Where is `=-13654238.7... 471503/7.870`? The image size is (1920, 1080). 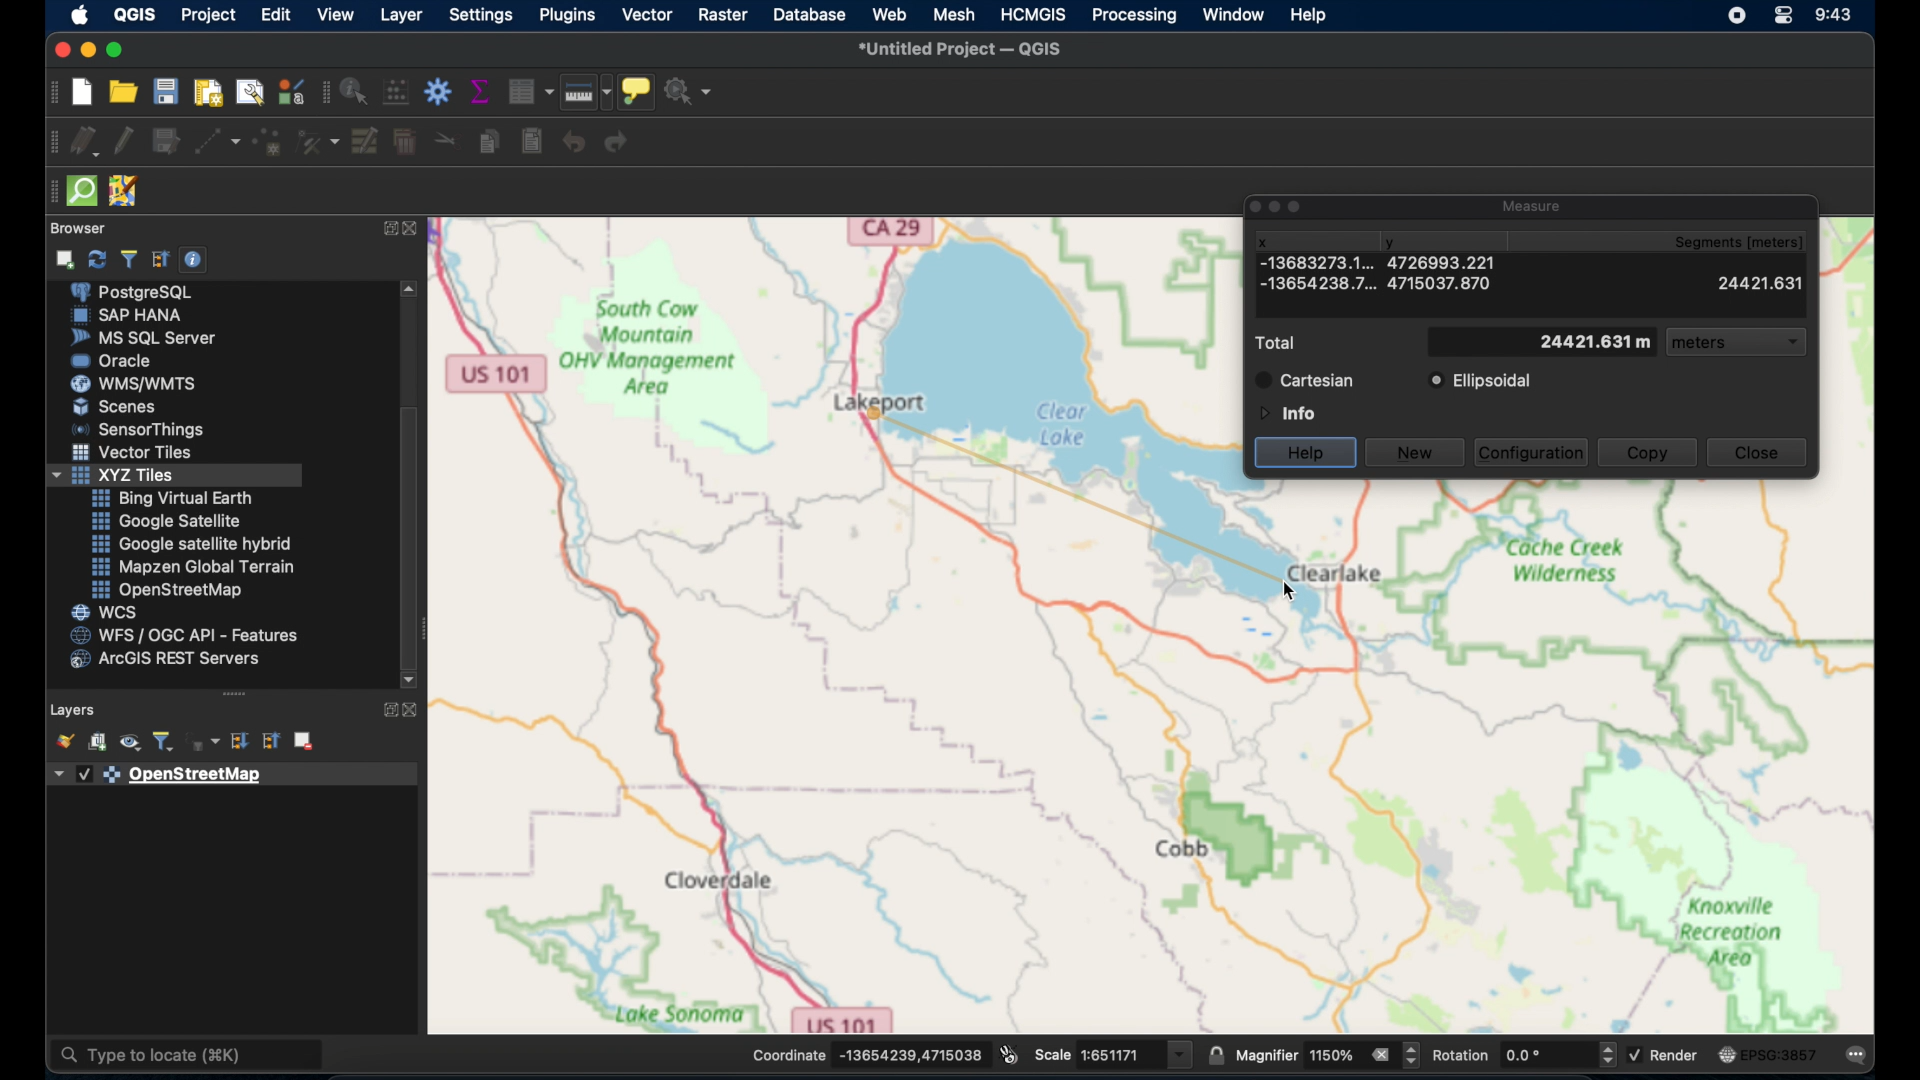 =-13654238.7... 471503/7.870 is located at coordinates (1377, 285).